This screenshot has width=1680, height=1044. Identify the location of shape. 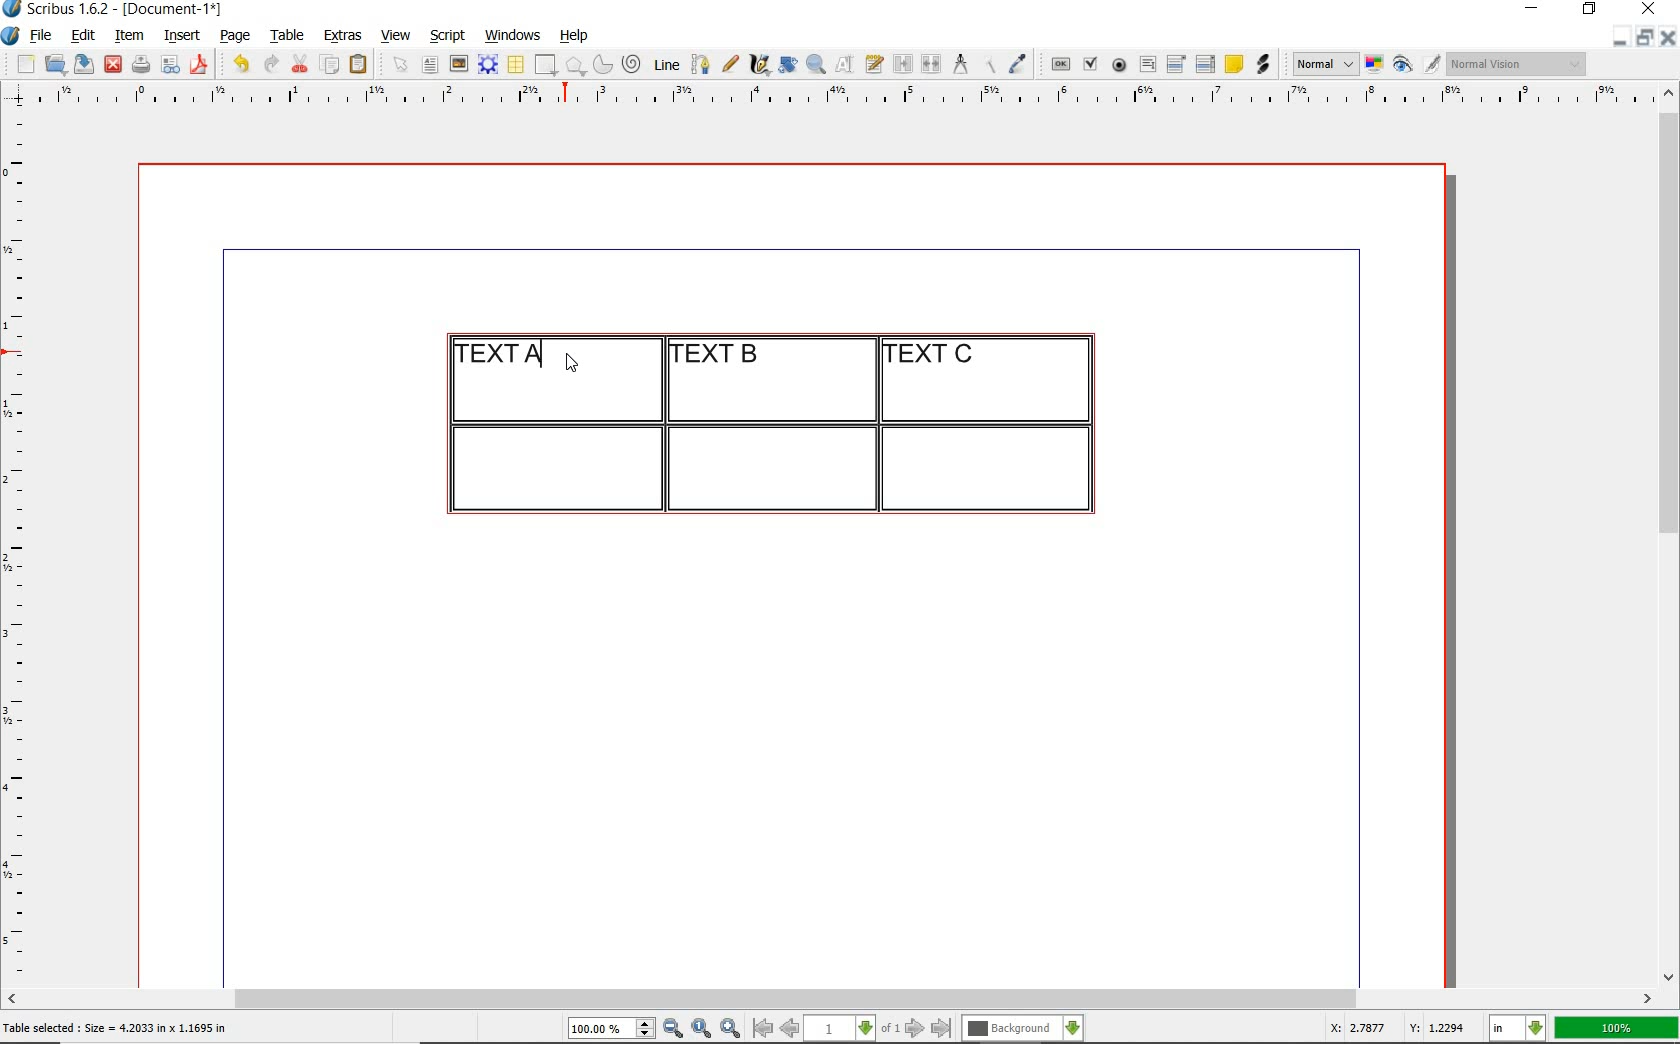
(548, 66).